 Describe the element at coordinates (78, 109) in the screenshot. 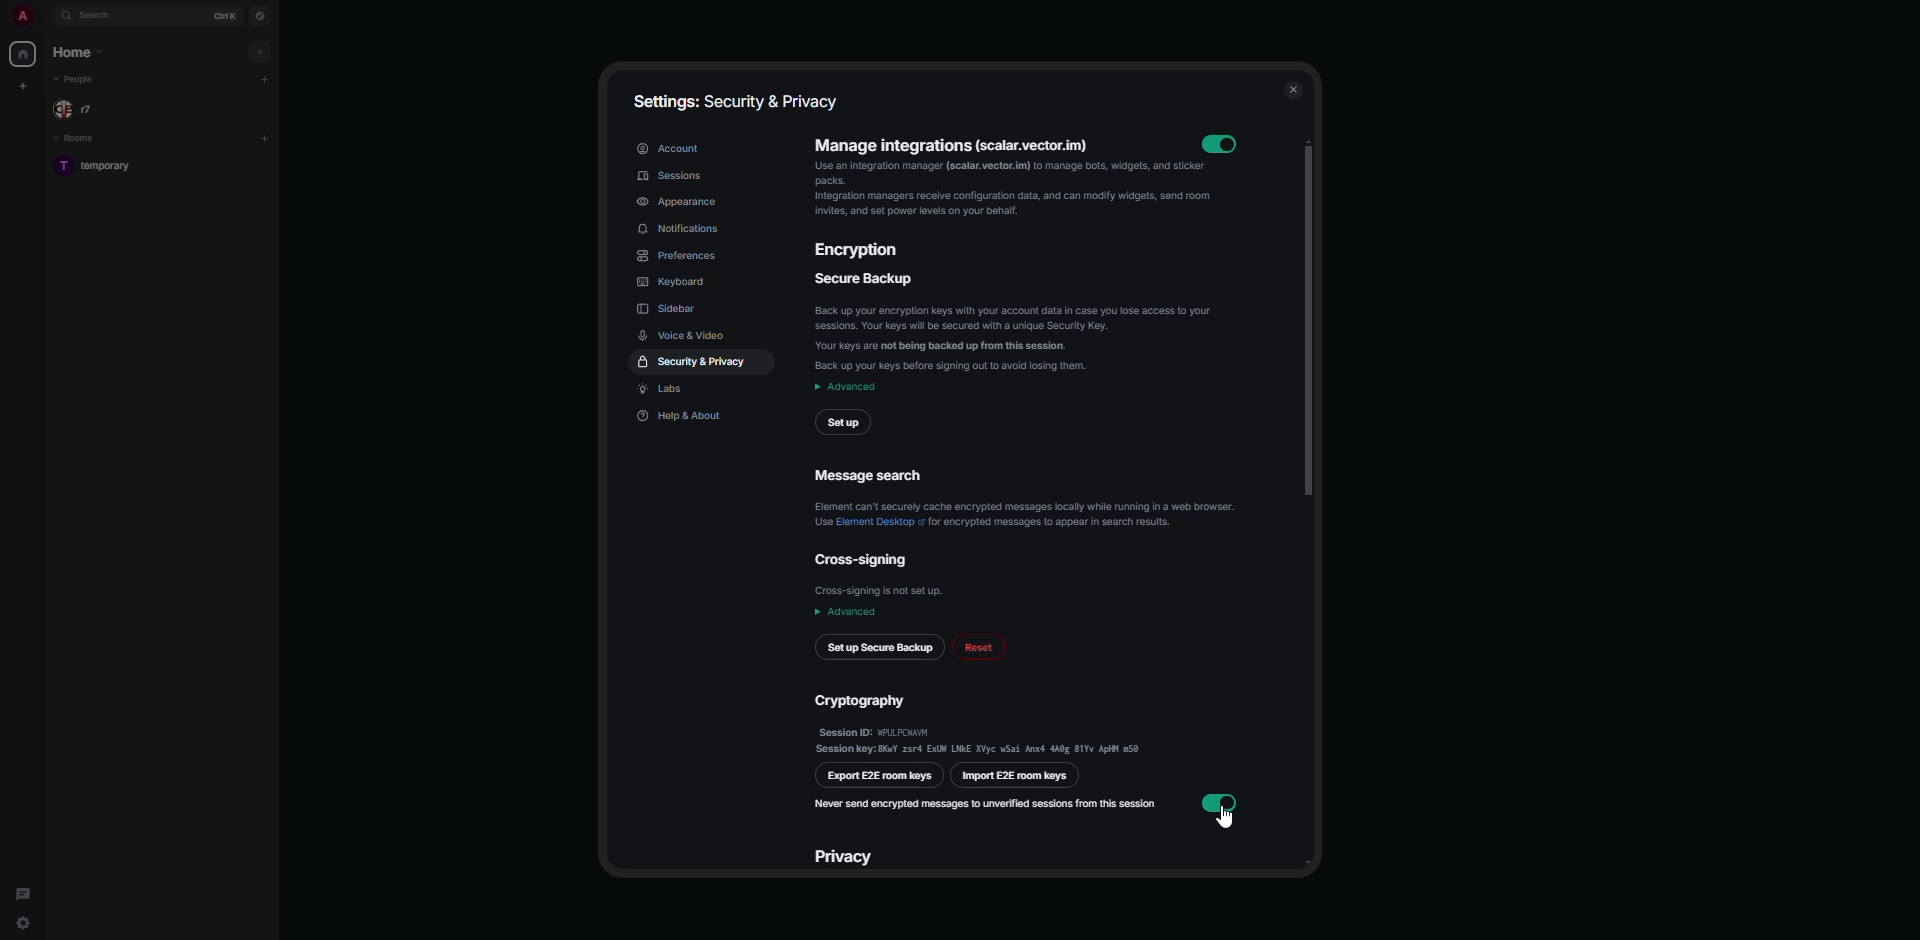

I see `people` at that location.